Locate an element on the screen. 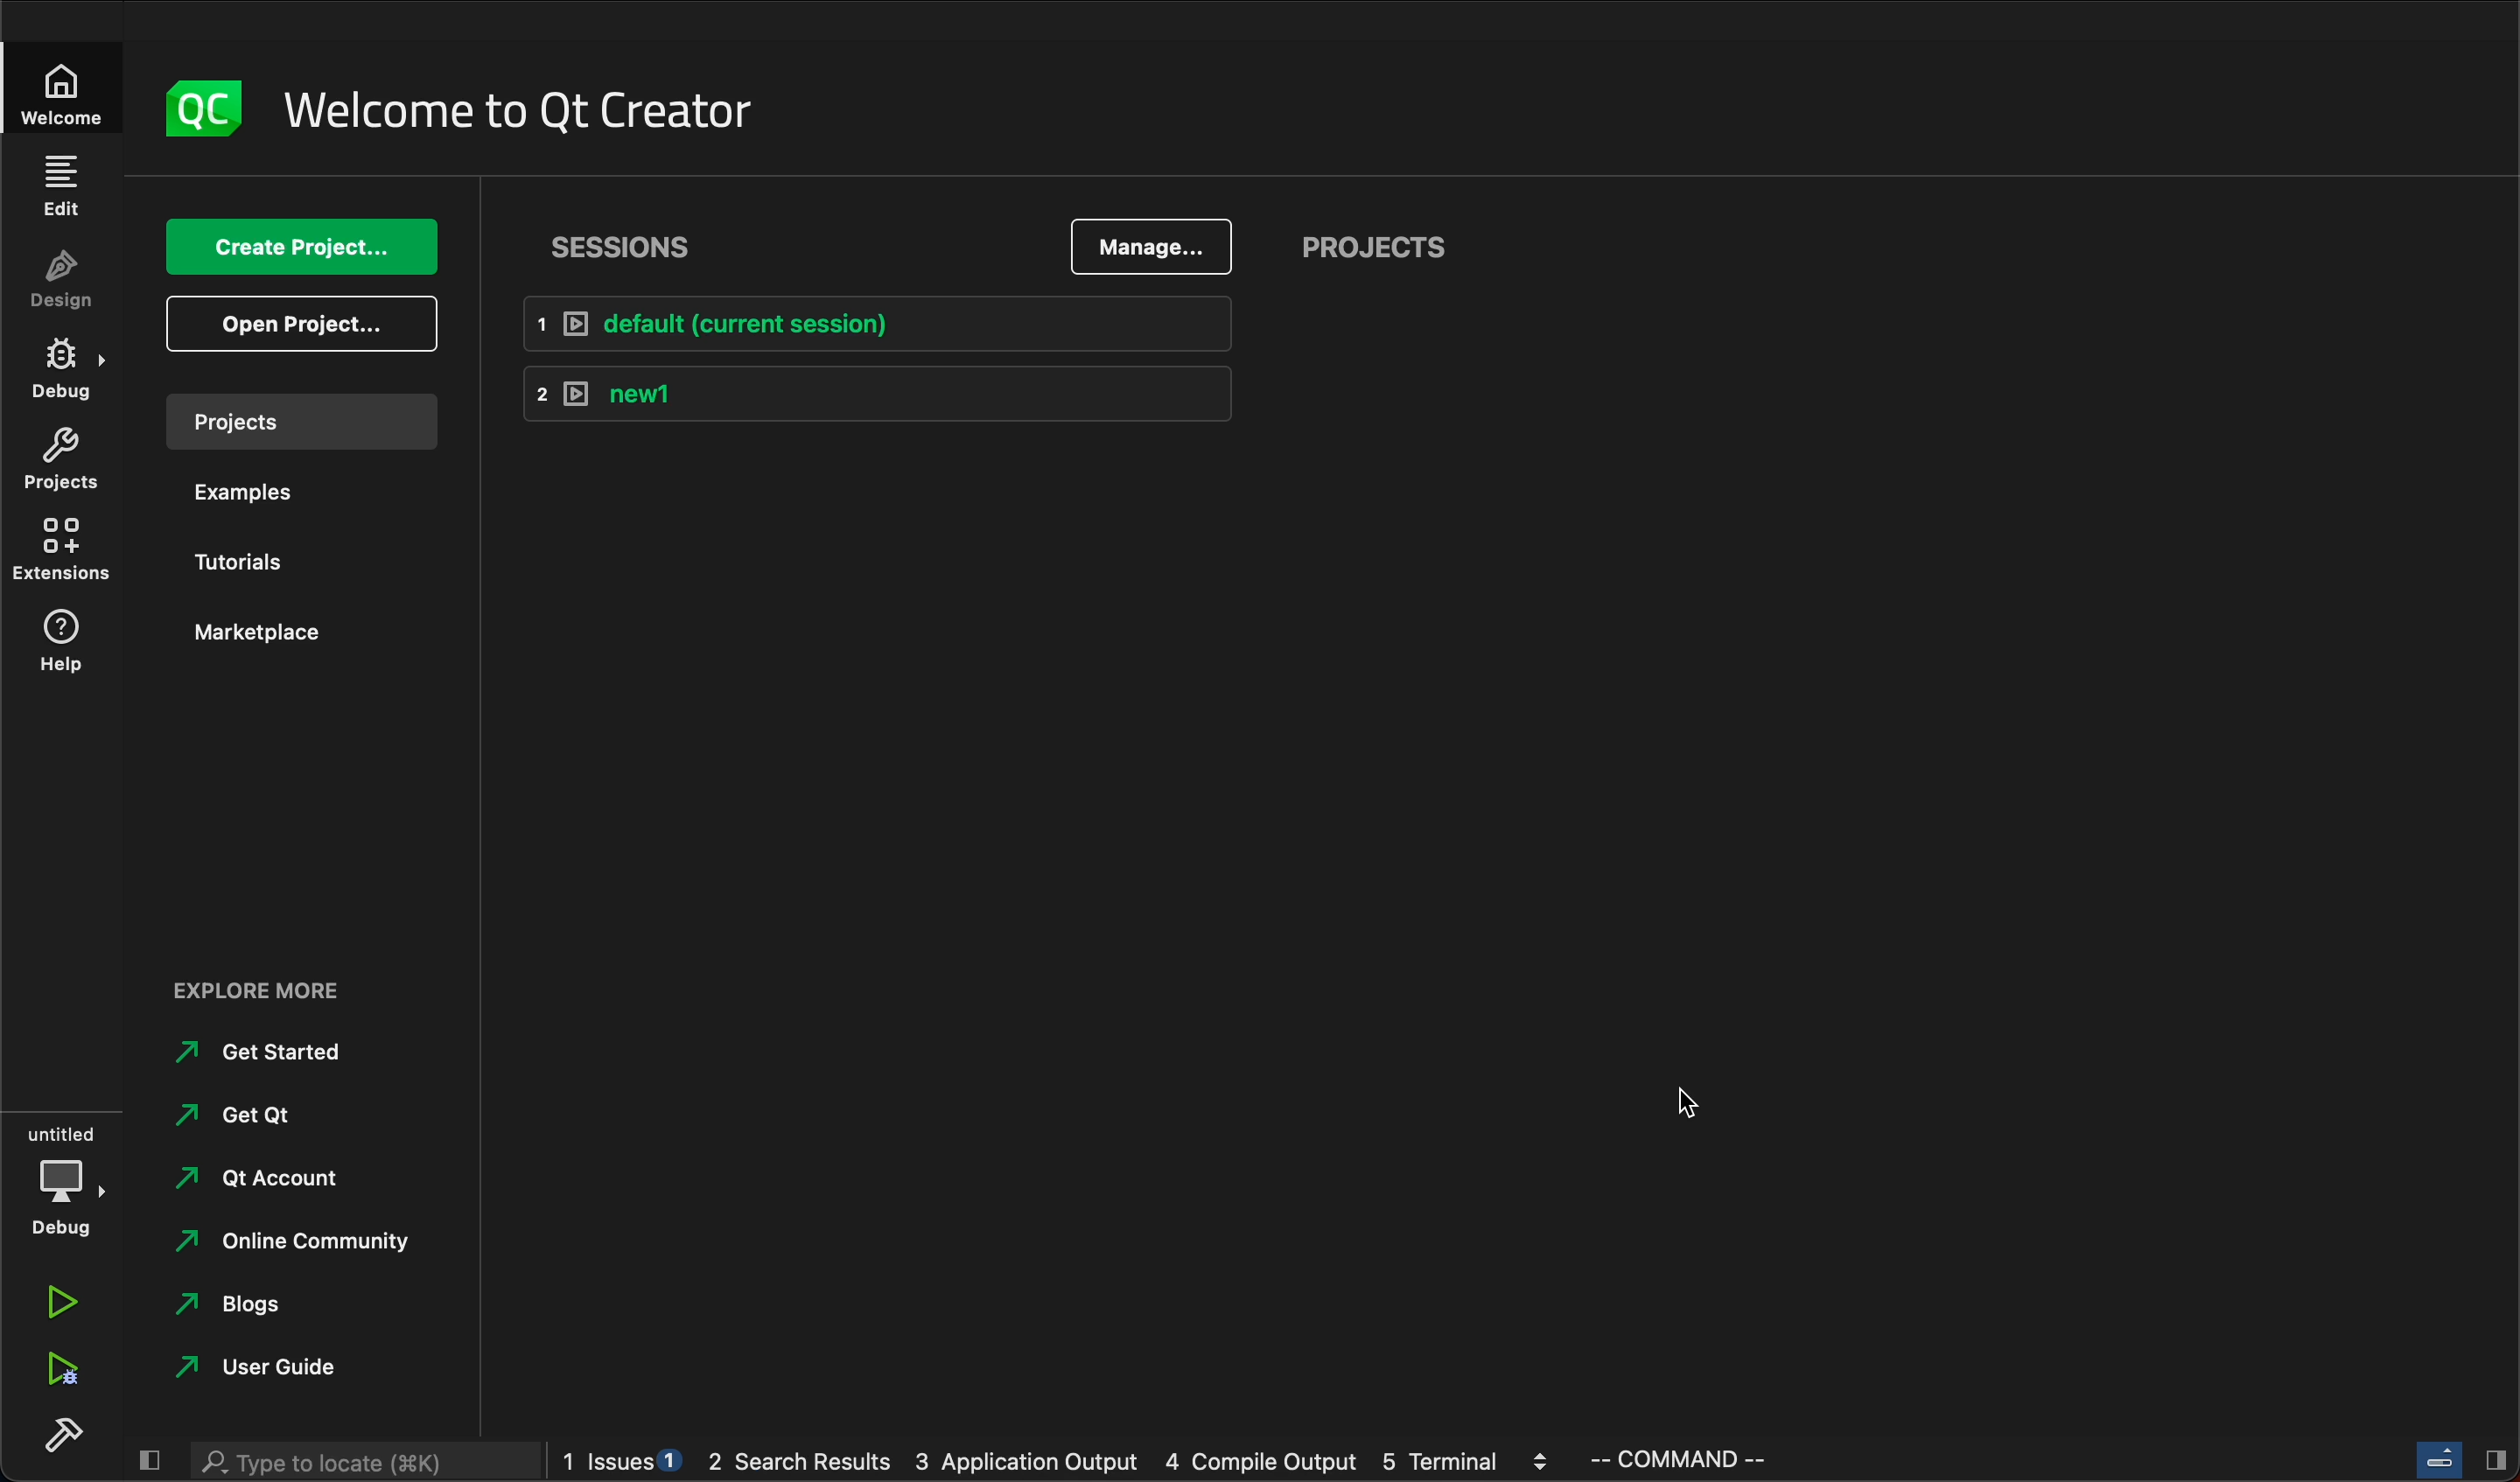 The image size is (2520, 1482). debug is located at coordinates (62, 367).